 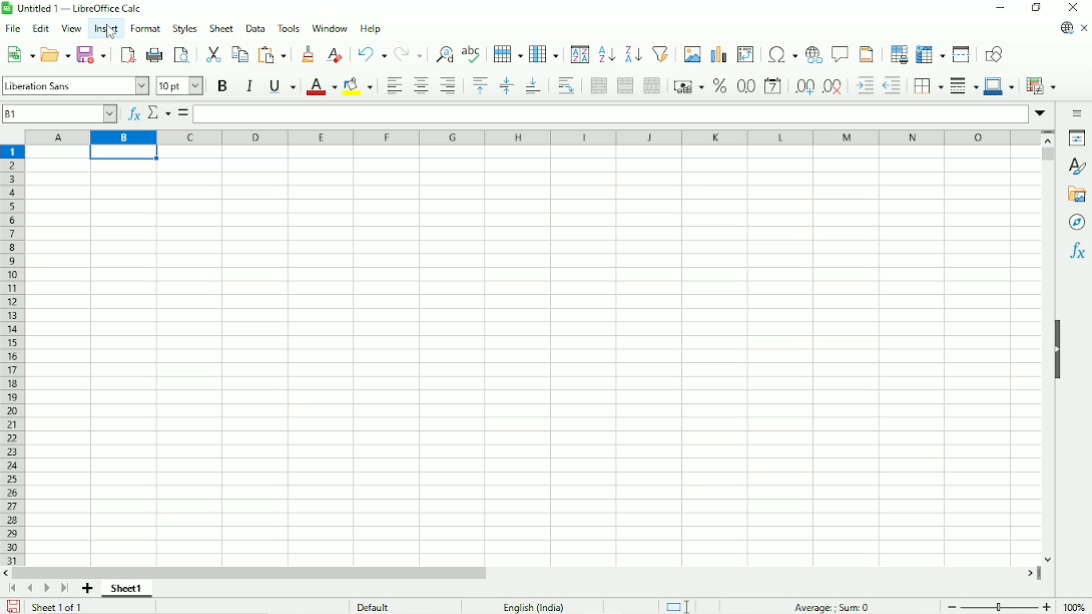 What do you see at coordinates (839, 53) in the screenshot?
I see `Insert comment` at bounding box center [839, 53].